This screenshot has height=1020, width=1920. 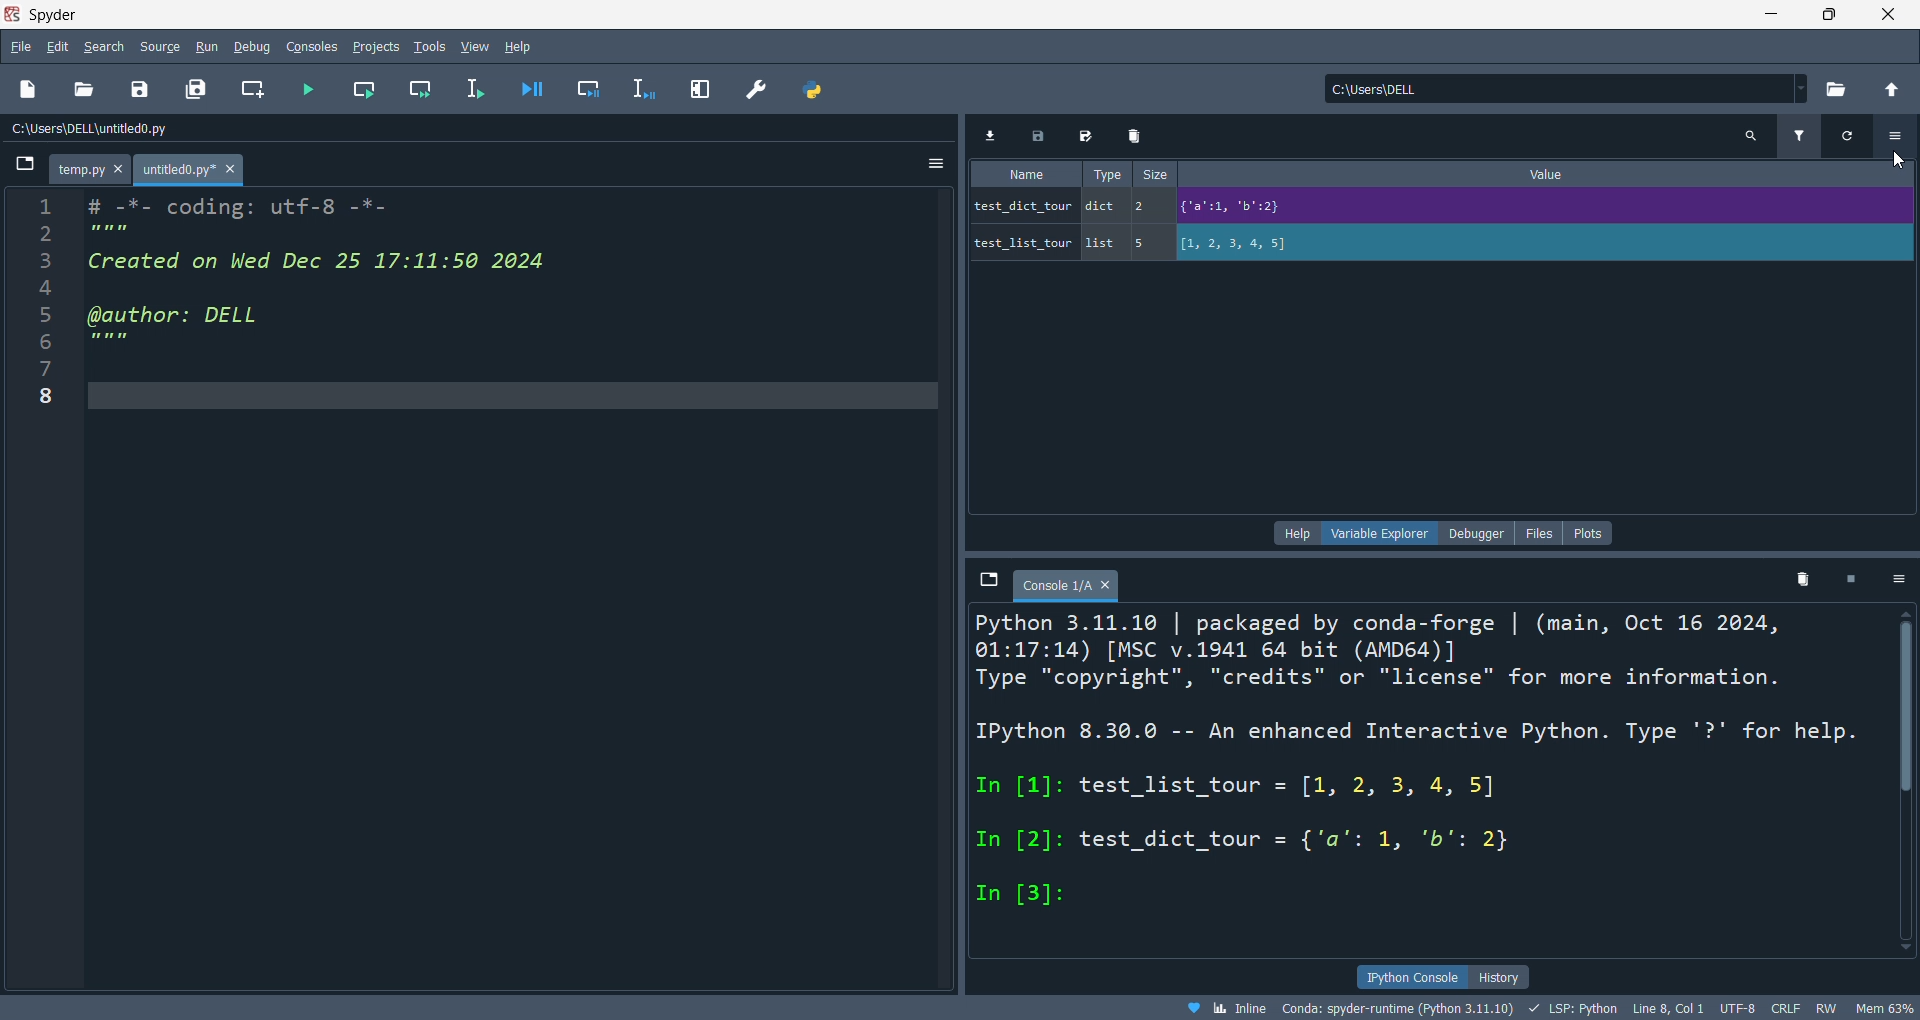 I want to click on debug cell, so click(x=588, y=90).